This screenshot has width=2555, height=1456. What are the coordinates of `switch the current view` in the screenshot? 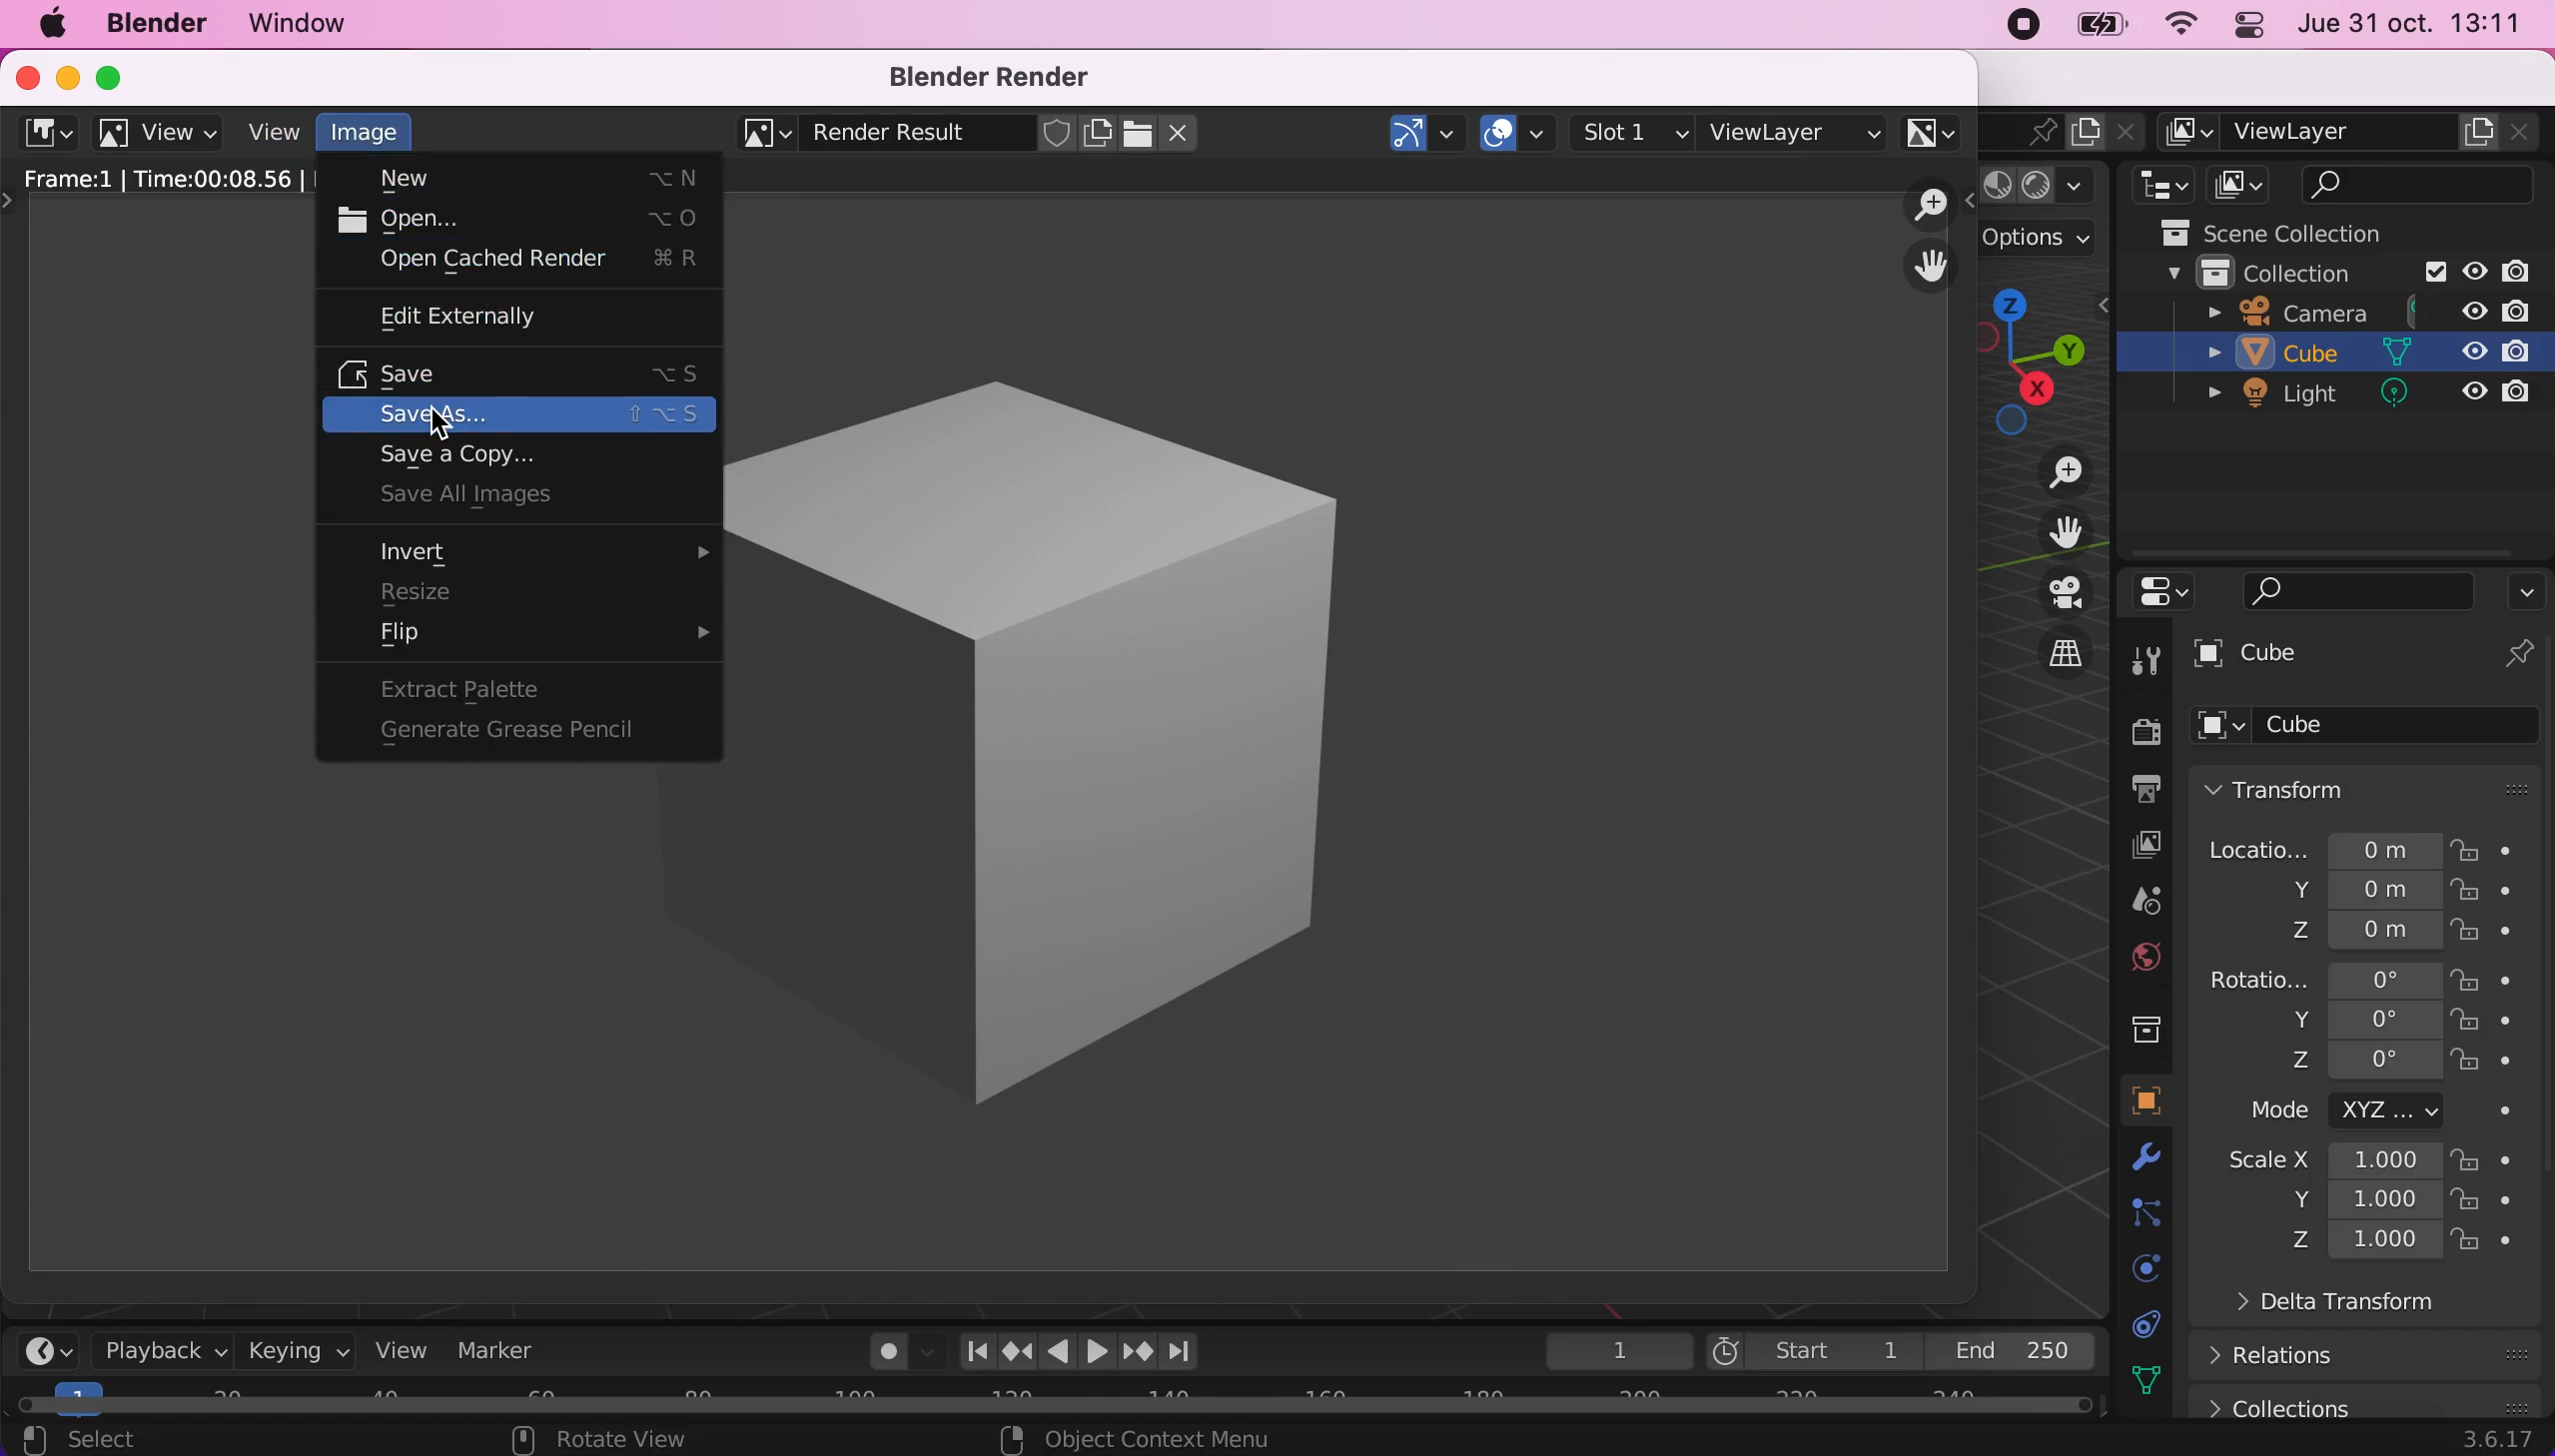 It's located at (2046, 652).